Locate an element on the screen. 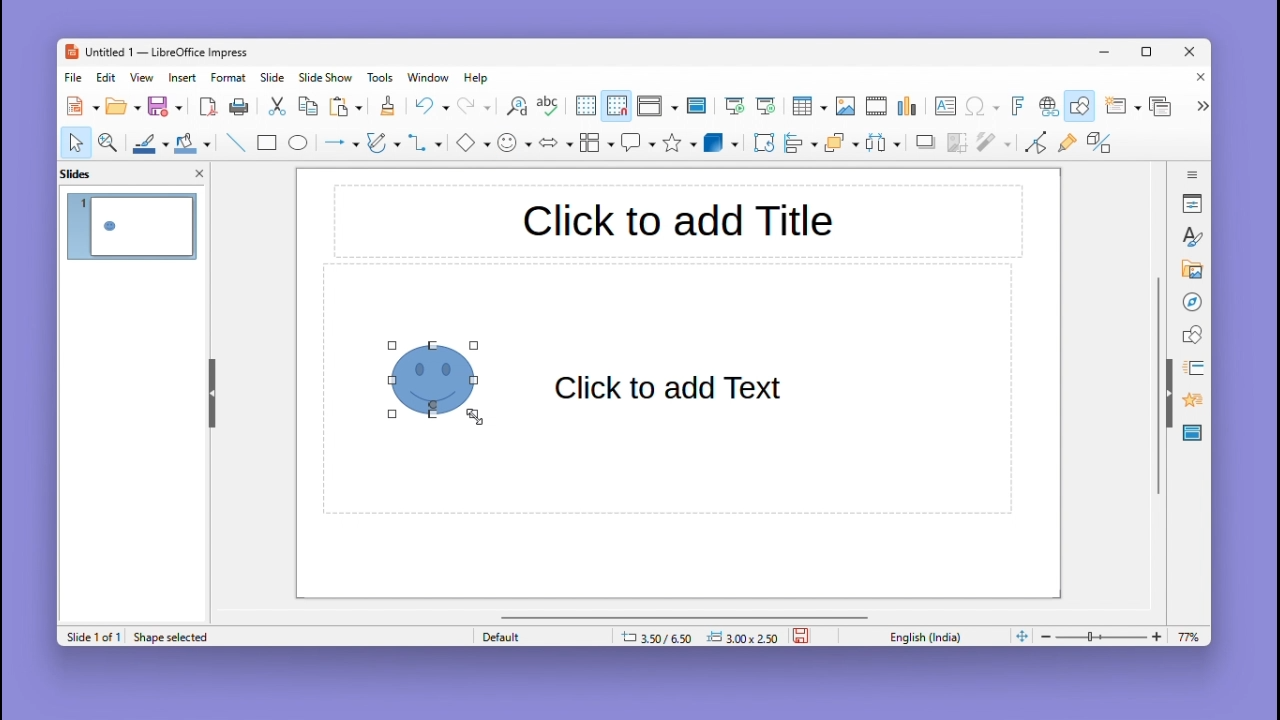  Edit is located at coordinates (108, 77).